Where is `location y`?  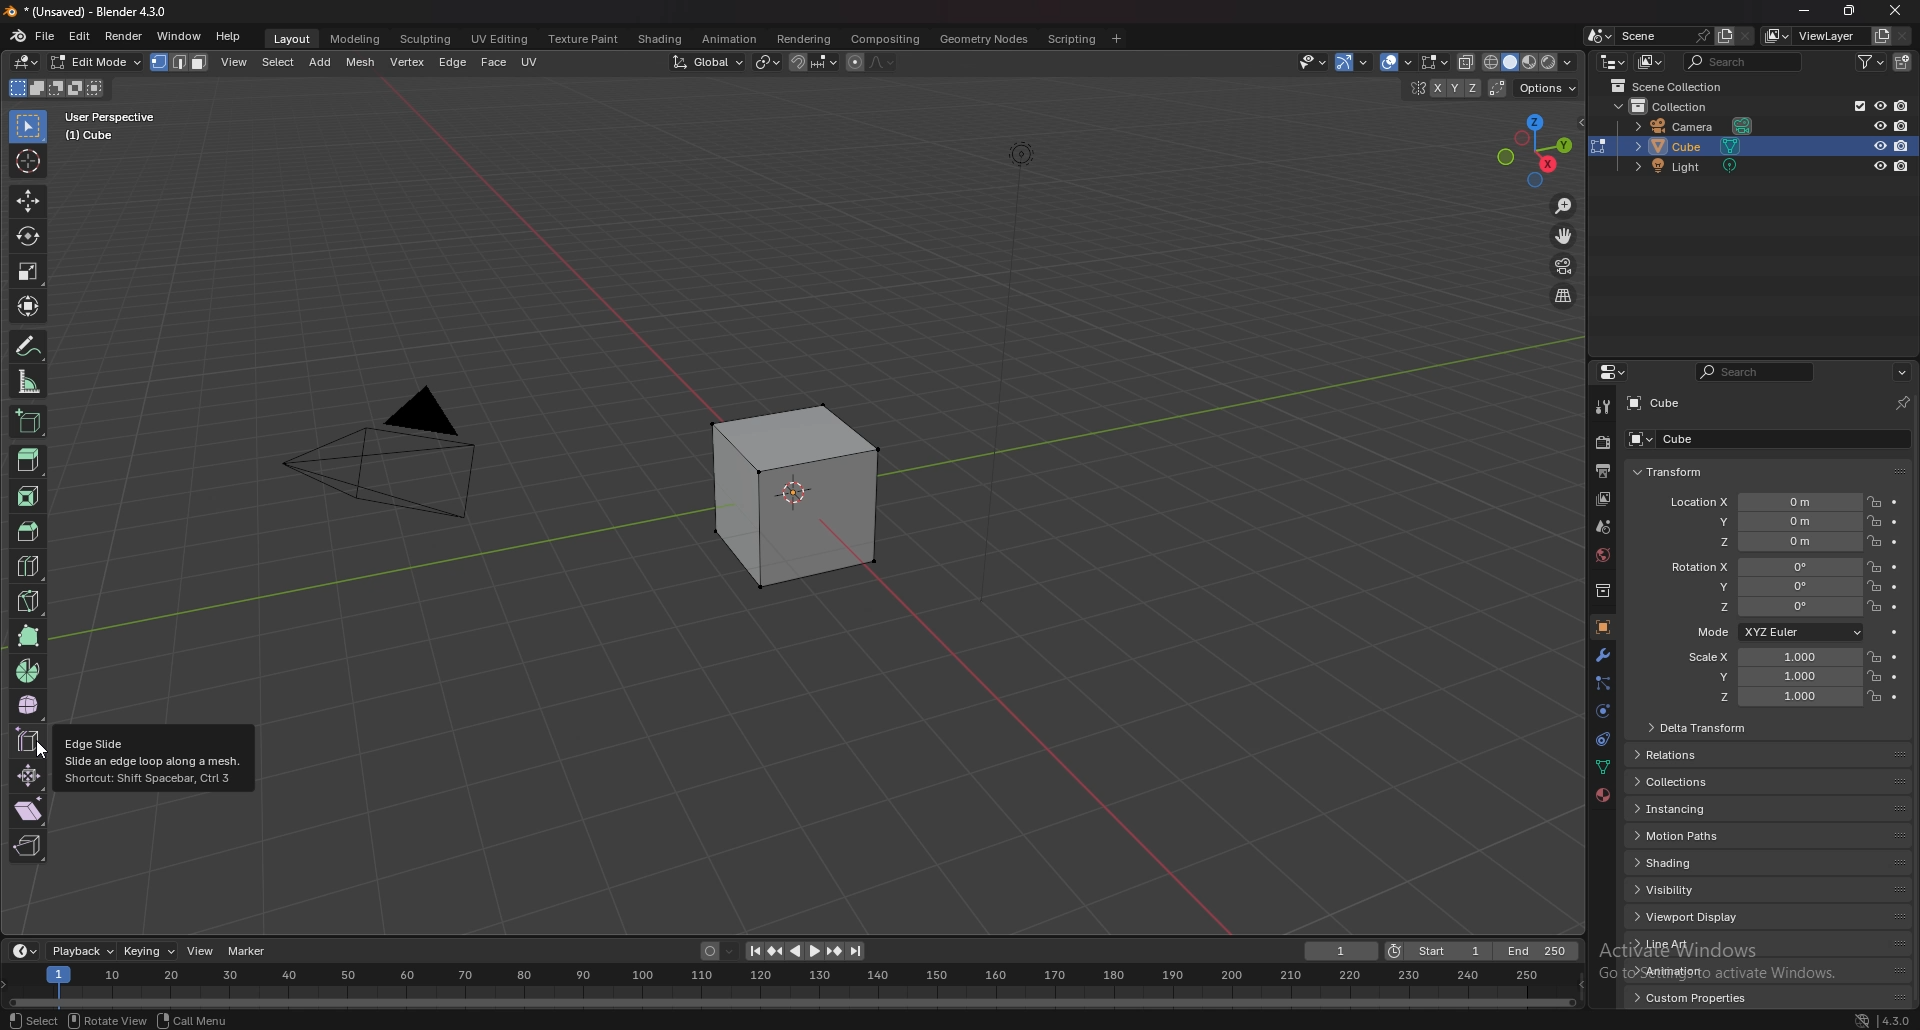 location y is located at coordinates (1771, 521).